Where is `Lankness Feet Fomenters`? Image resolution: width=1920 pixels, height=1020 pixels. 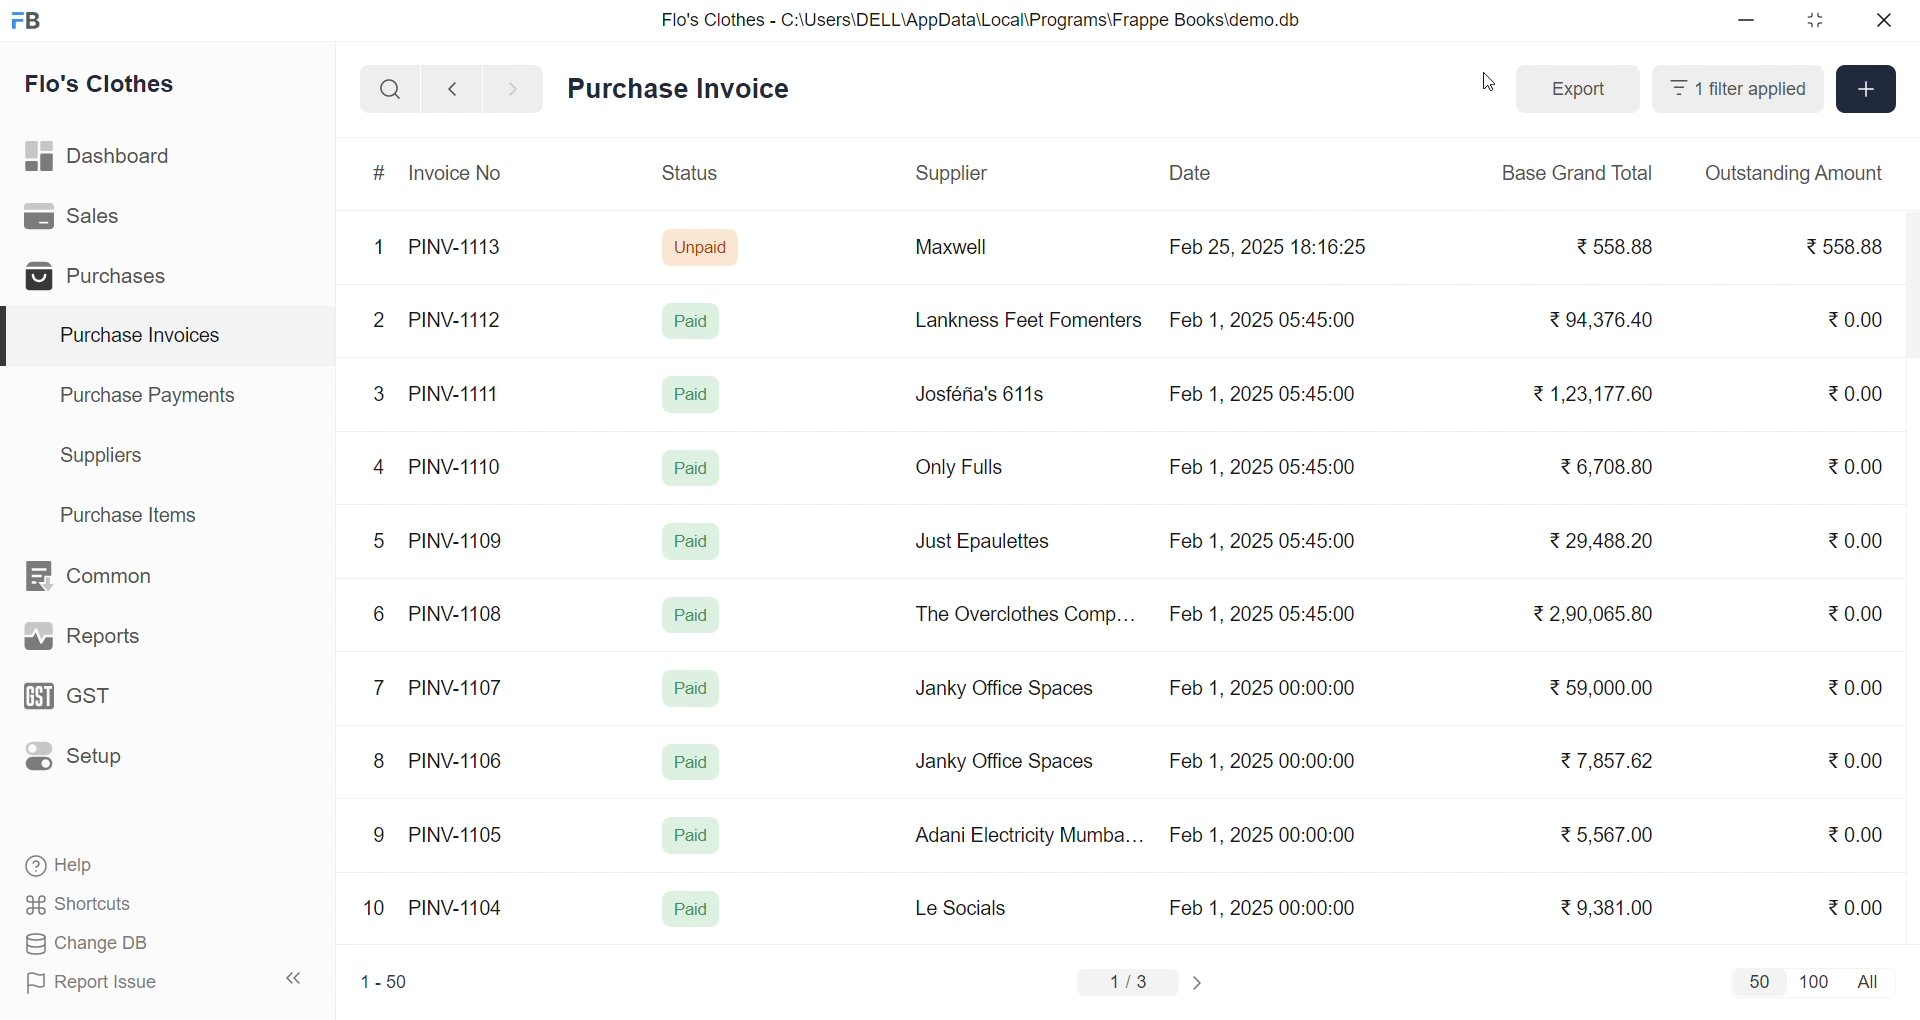 Lankness Feet Fomenters is located at coordinates (1016, 320).